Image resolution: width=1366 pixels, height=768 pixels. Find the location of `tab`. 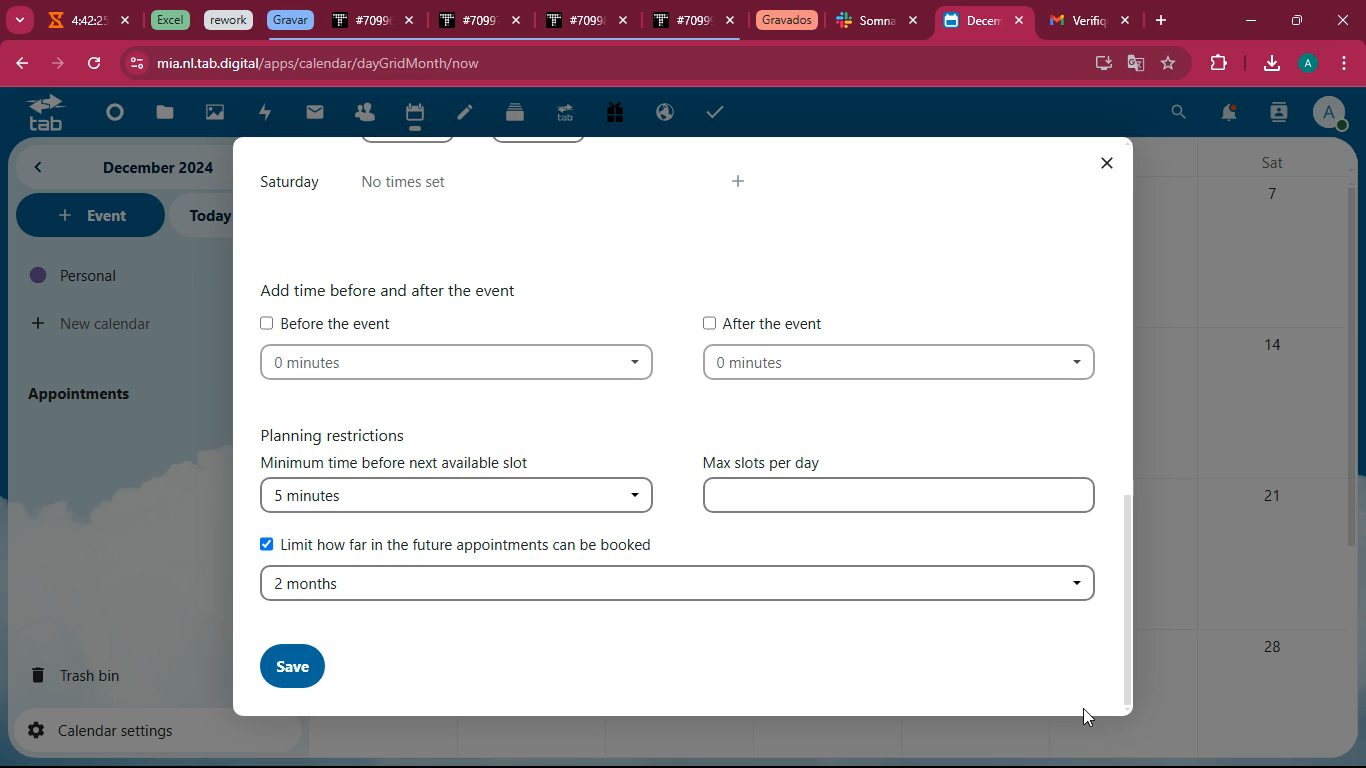

tab is located at coordinates (866, 23).